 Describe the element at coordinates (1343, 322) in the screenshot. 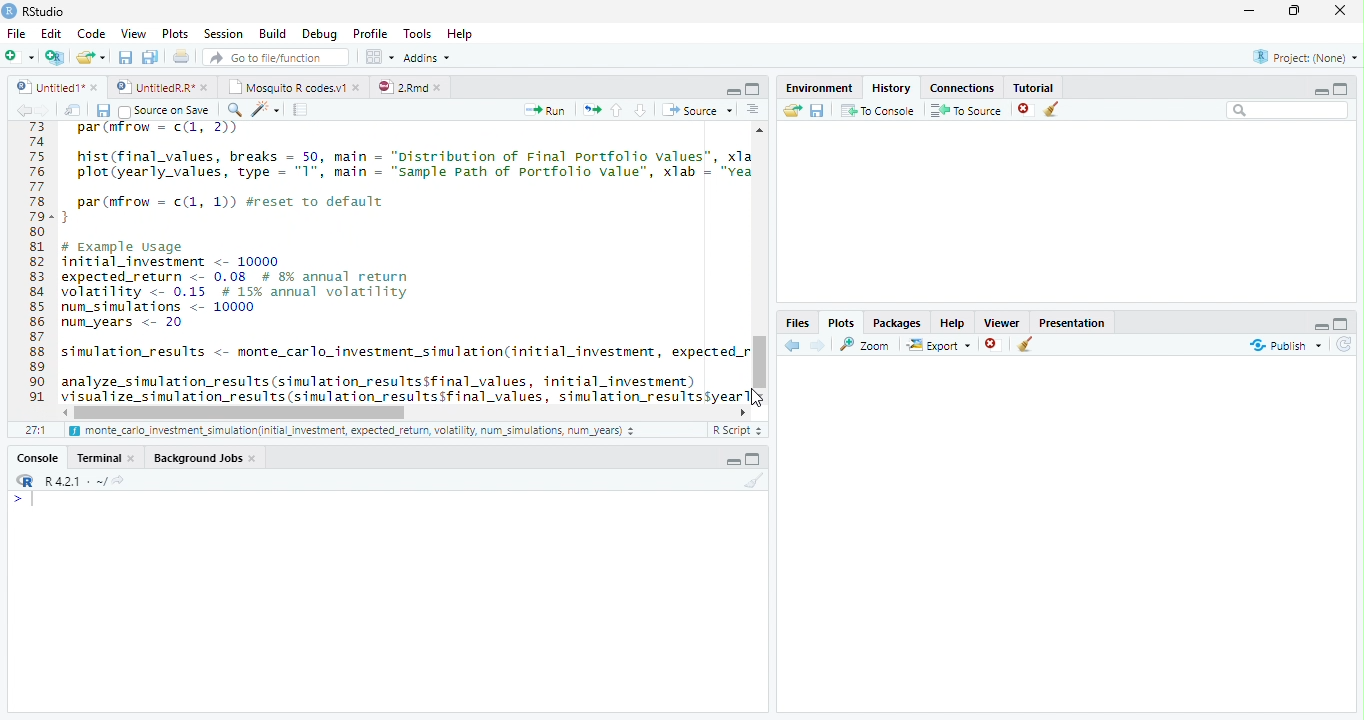

I see `Full Height` at that location.